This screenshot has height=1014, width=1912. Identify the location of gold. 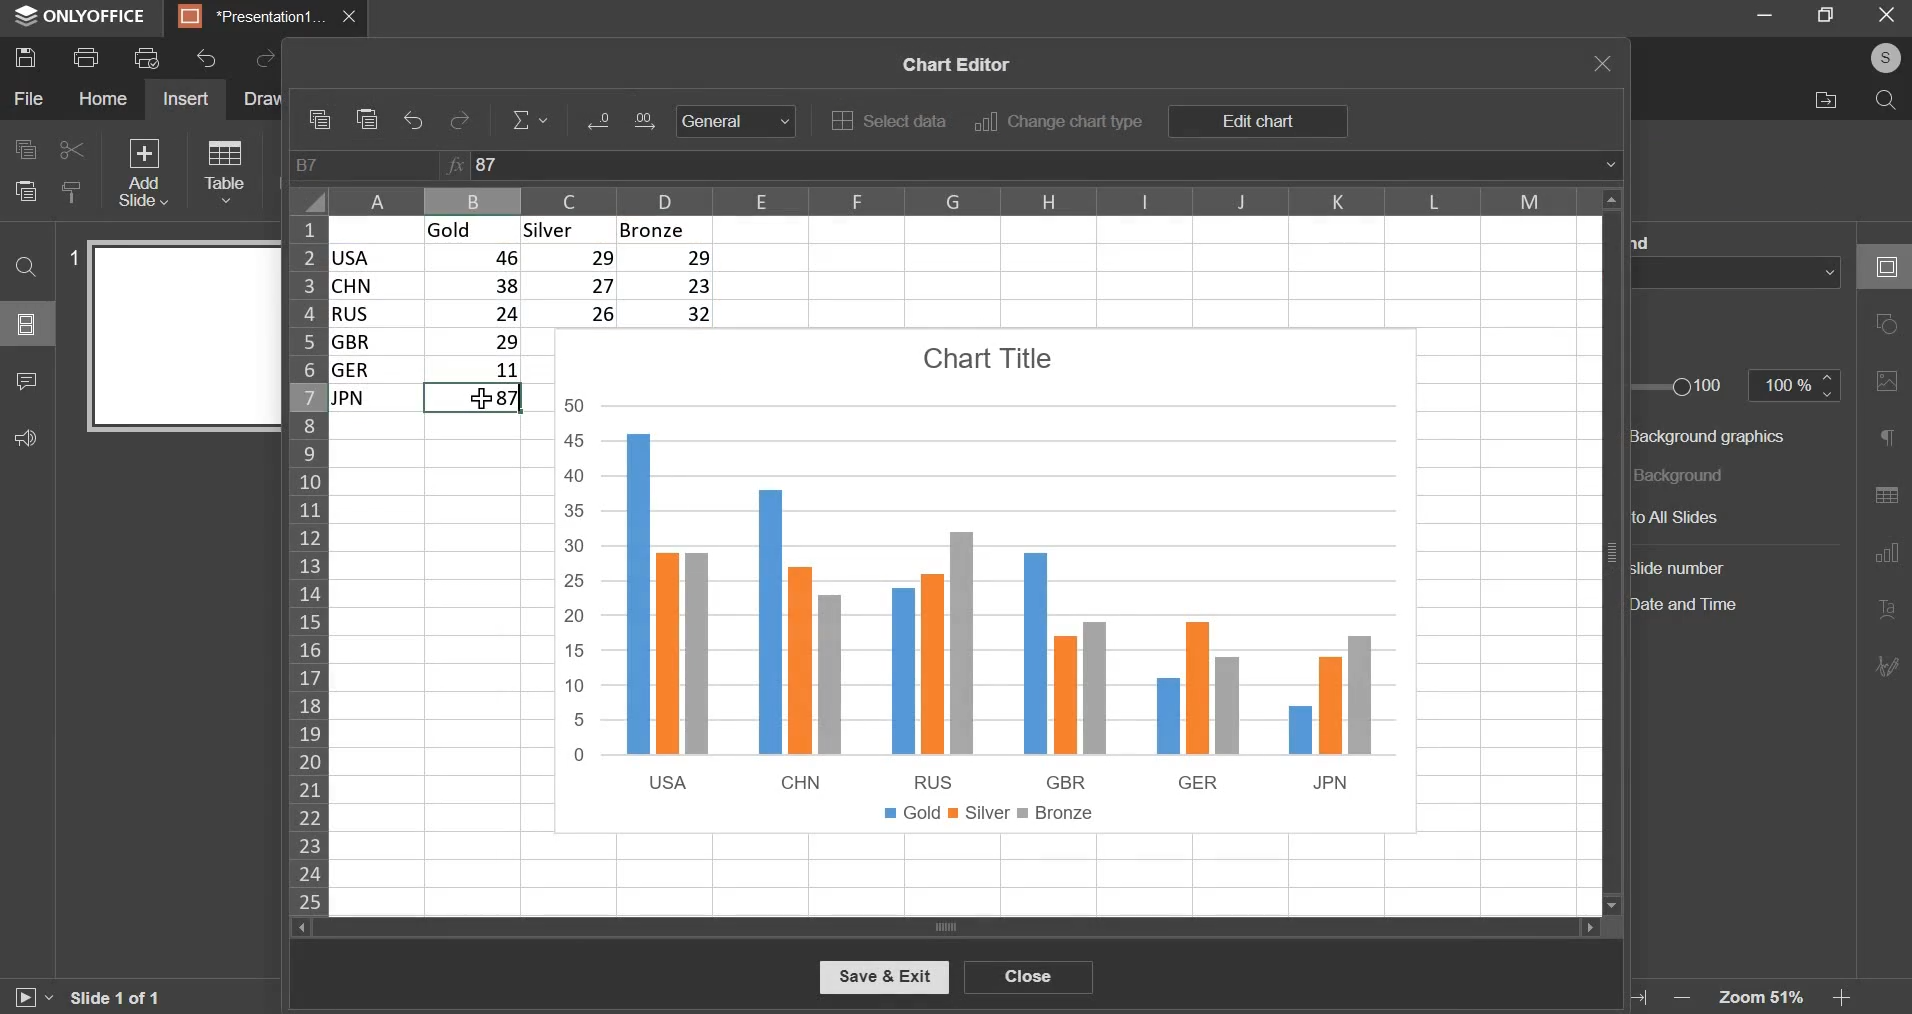
(462, 229).